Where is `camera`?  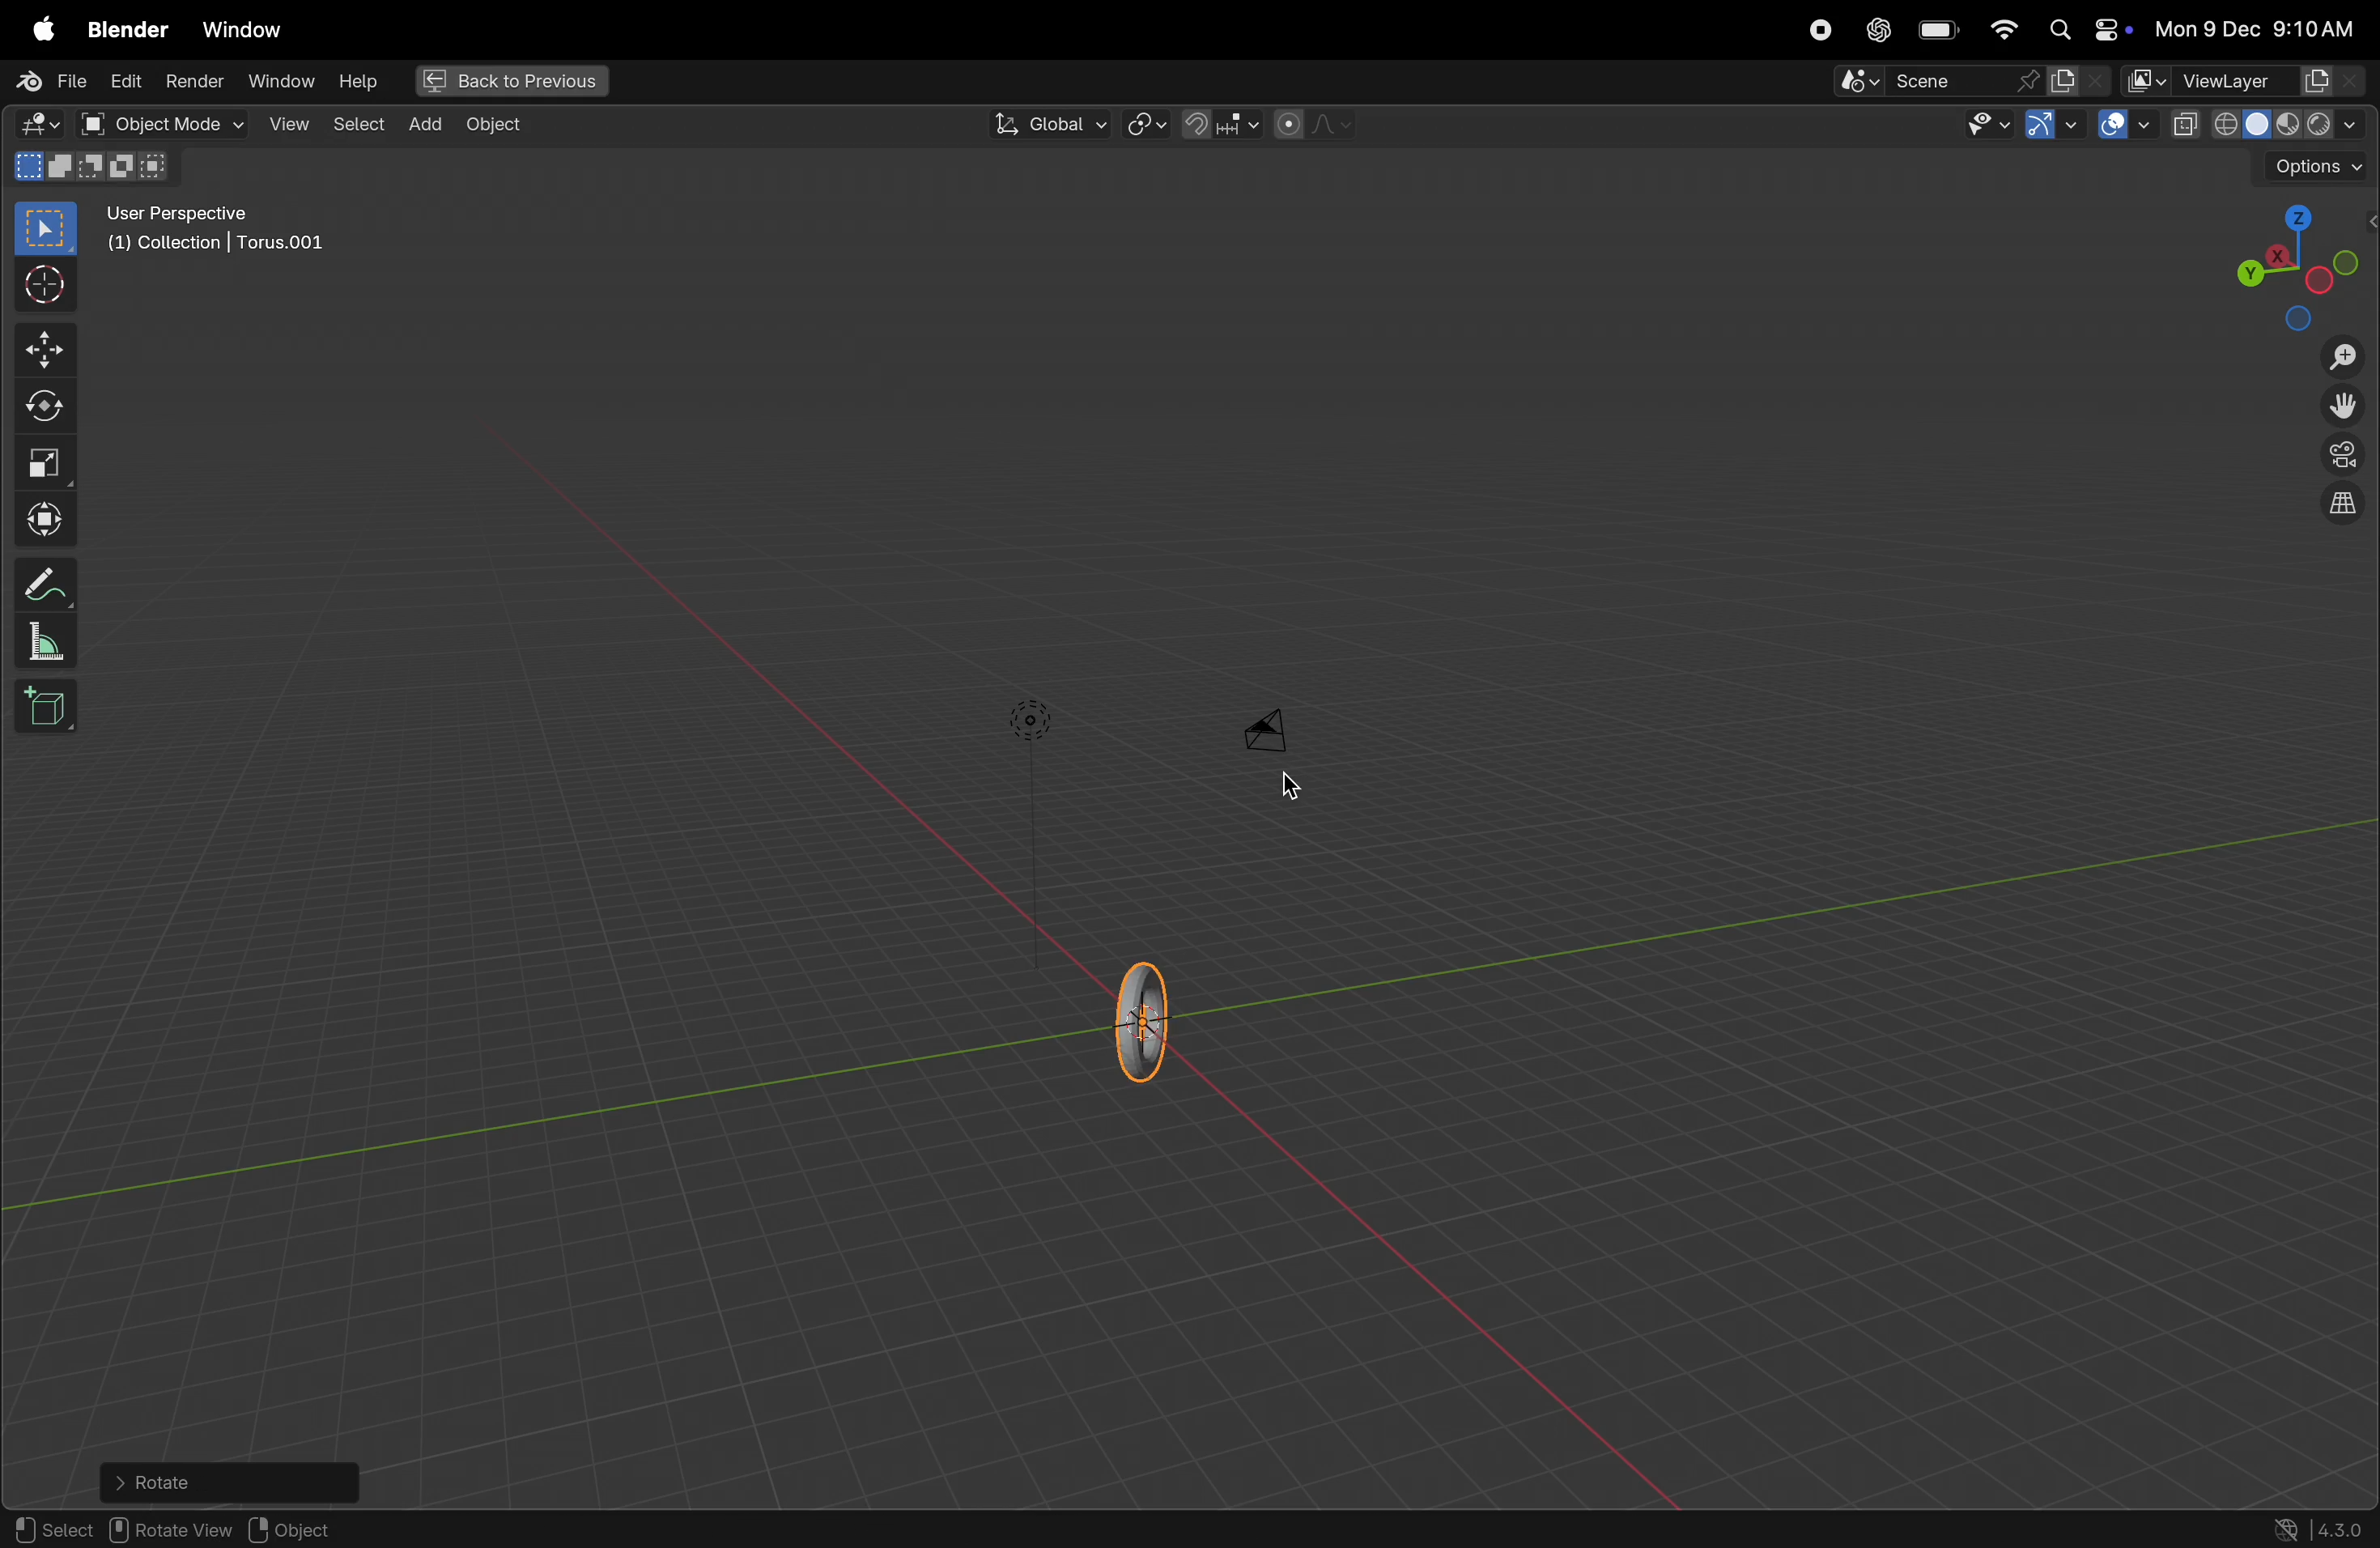 camera is located at coordinates (1278, 724).